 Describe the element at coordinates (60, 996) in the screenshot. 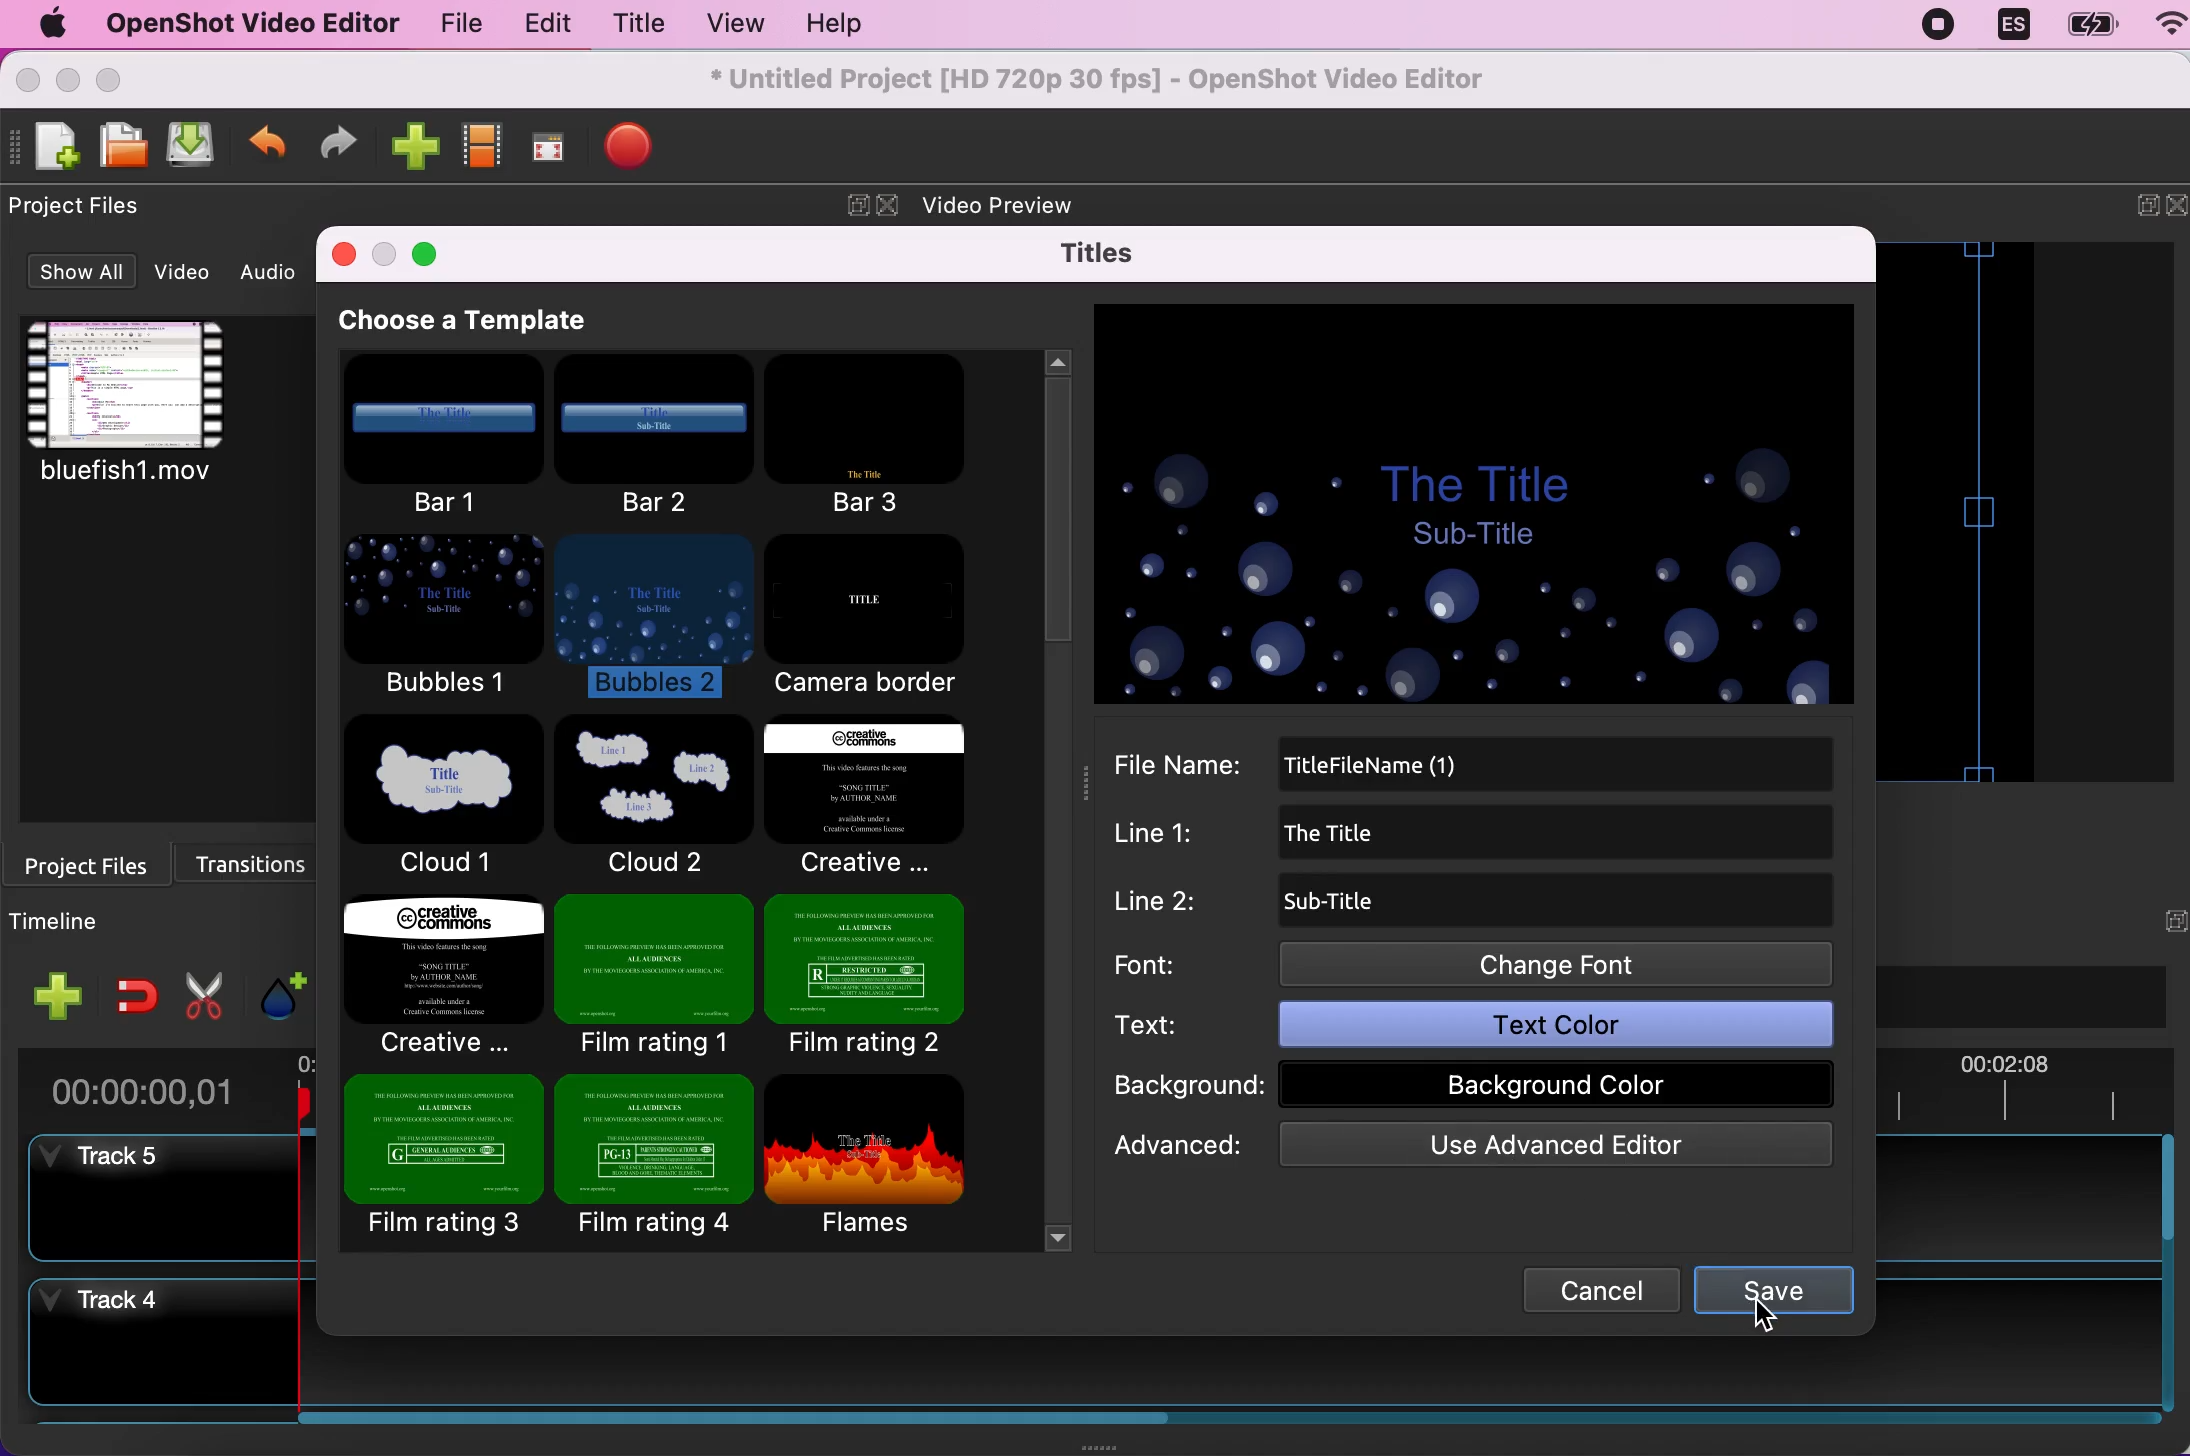

I see `add track` at that location.